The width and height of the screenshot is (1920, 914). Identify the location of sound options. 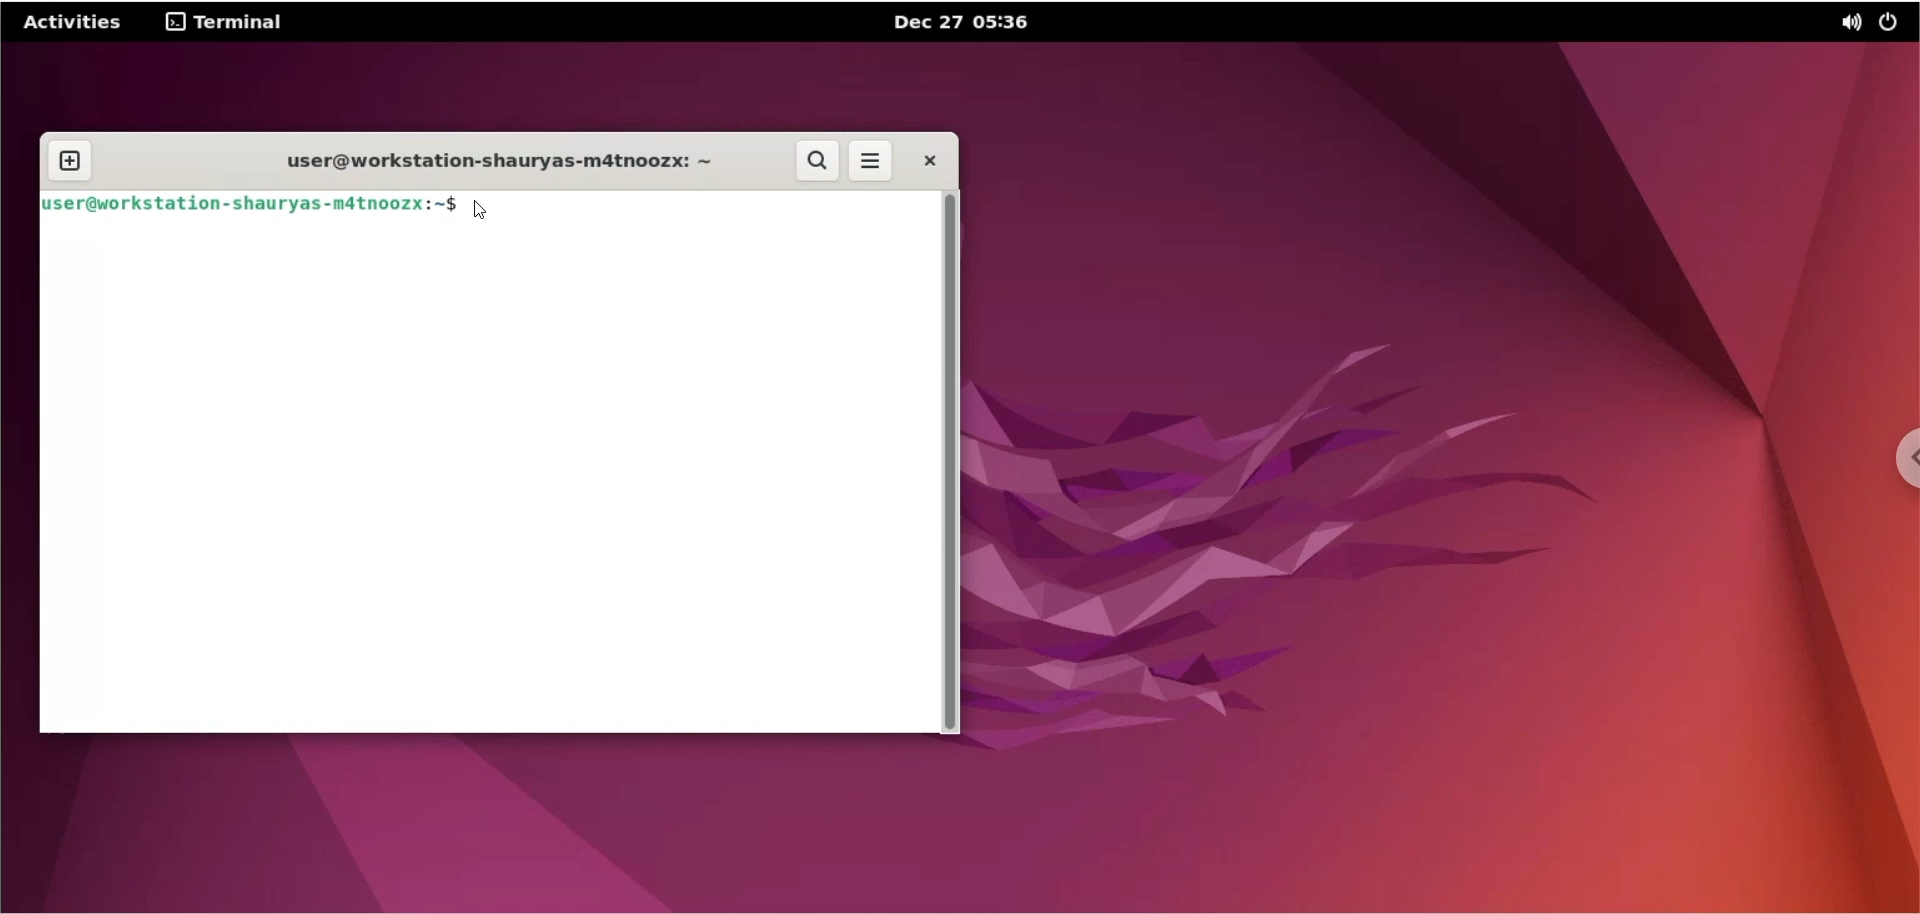
(1847, 24).